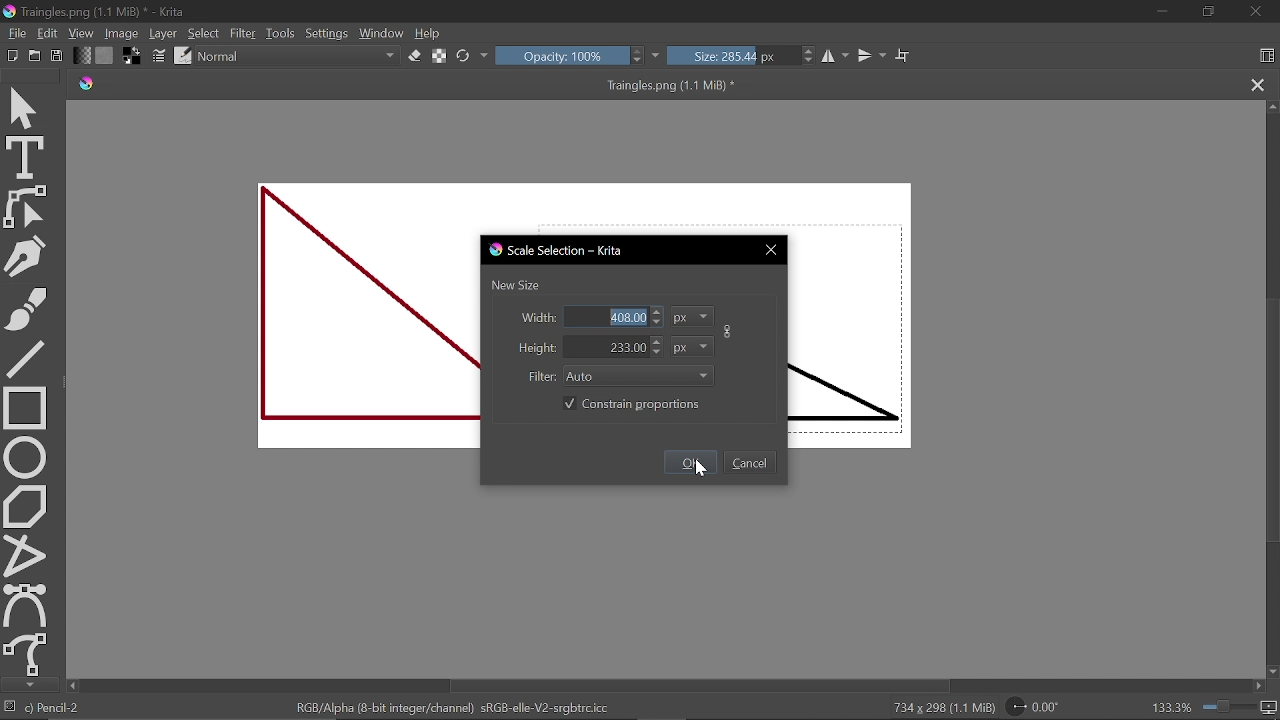  What do you see at coordinates (699, 476) in the screenshot?
I see `Cursor` at bounding box center [699, 476].